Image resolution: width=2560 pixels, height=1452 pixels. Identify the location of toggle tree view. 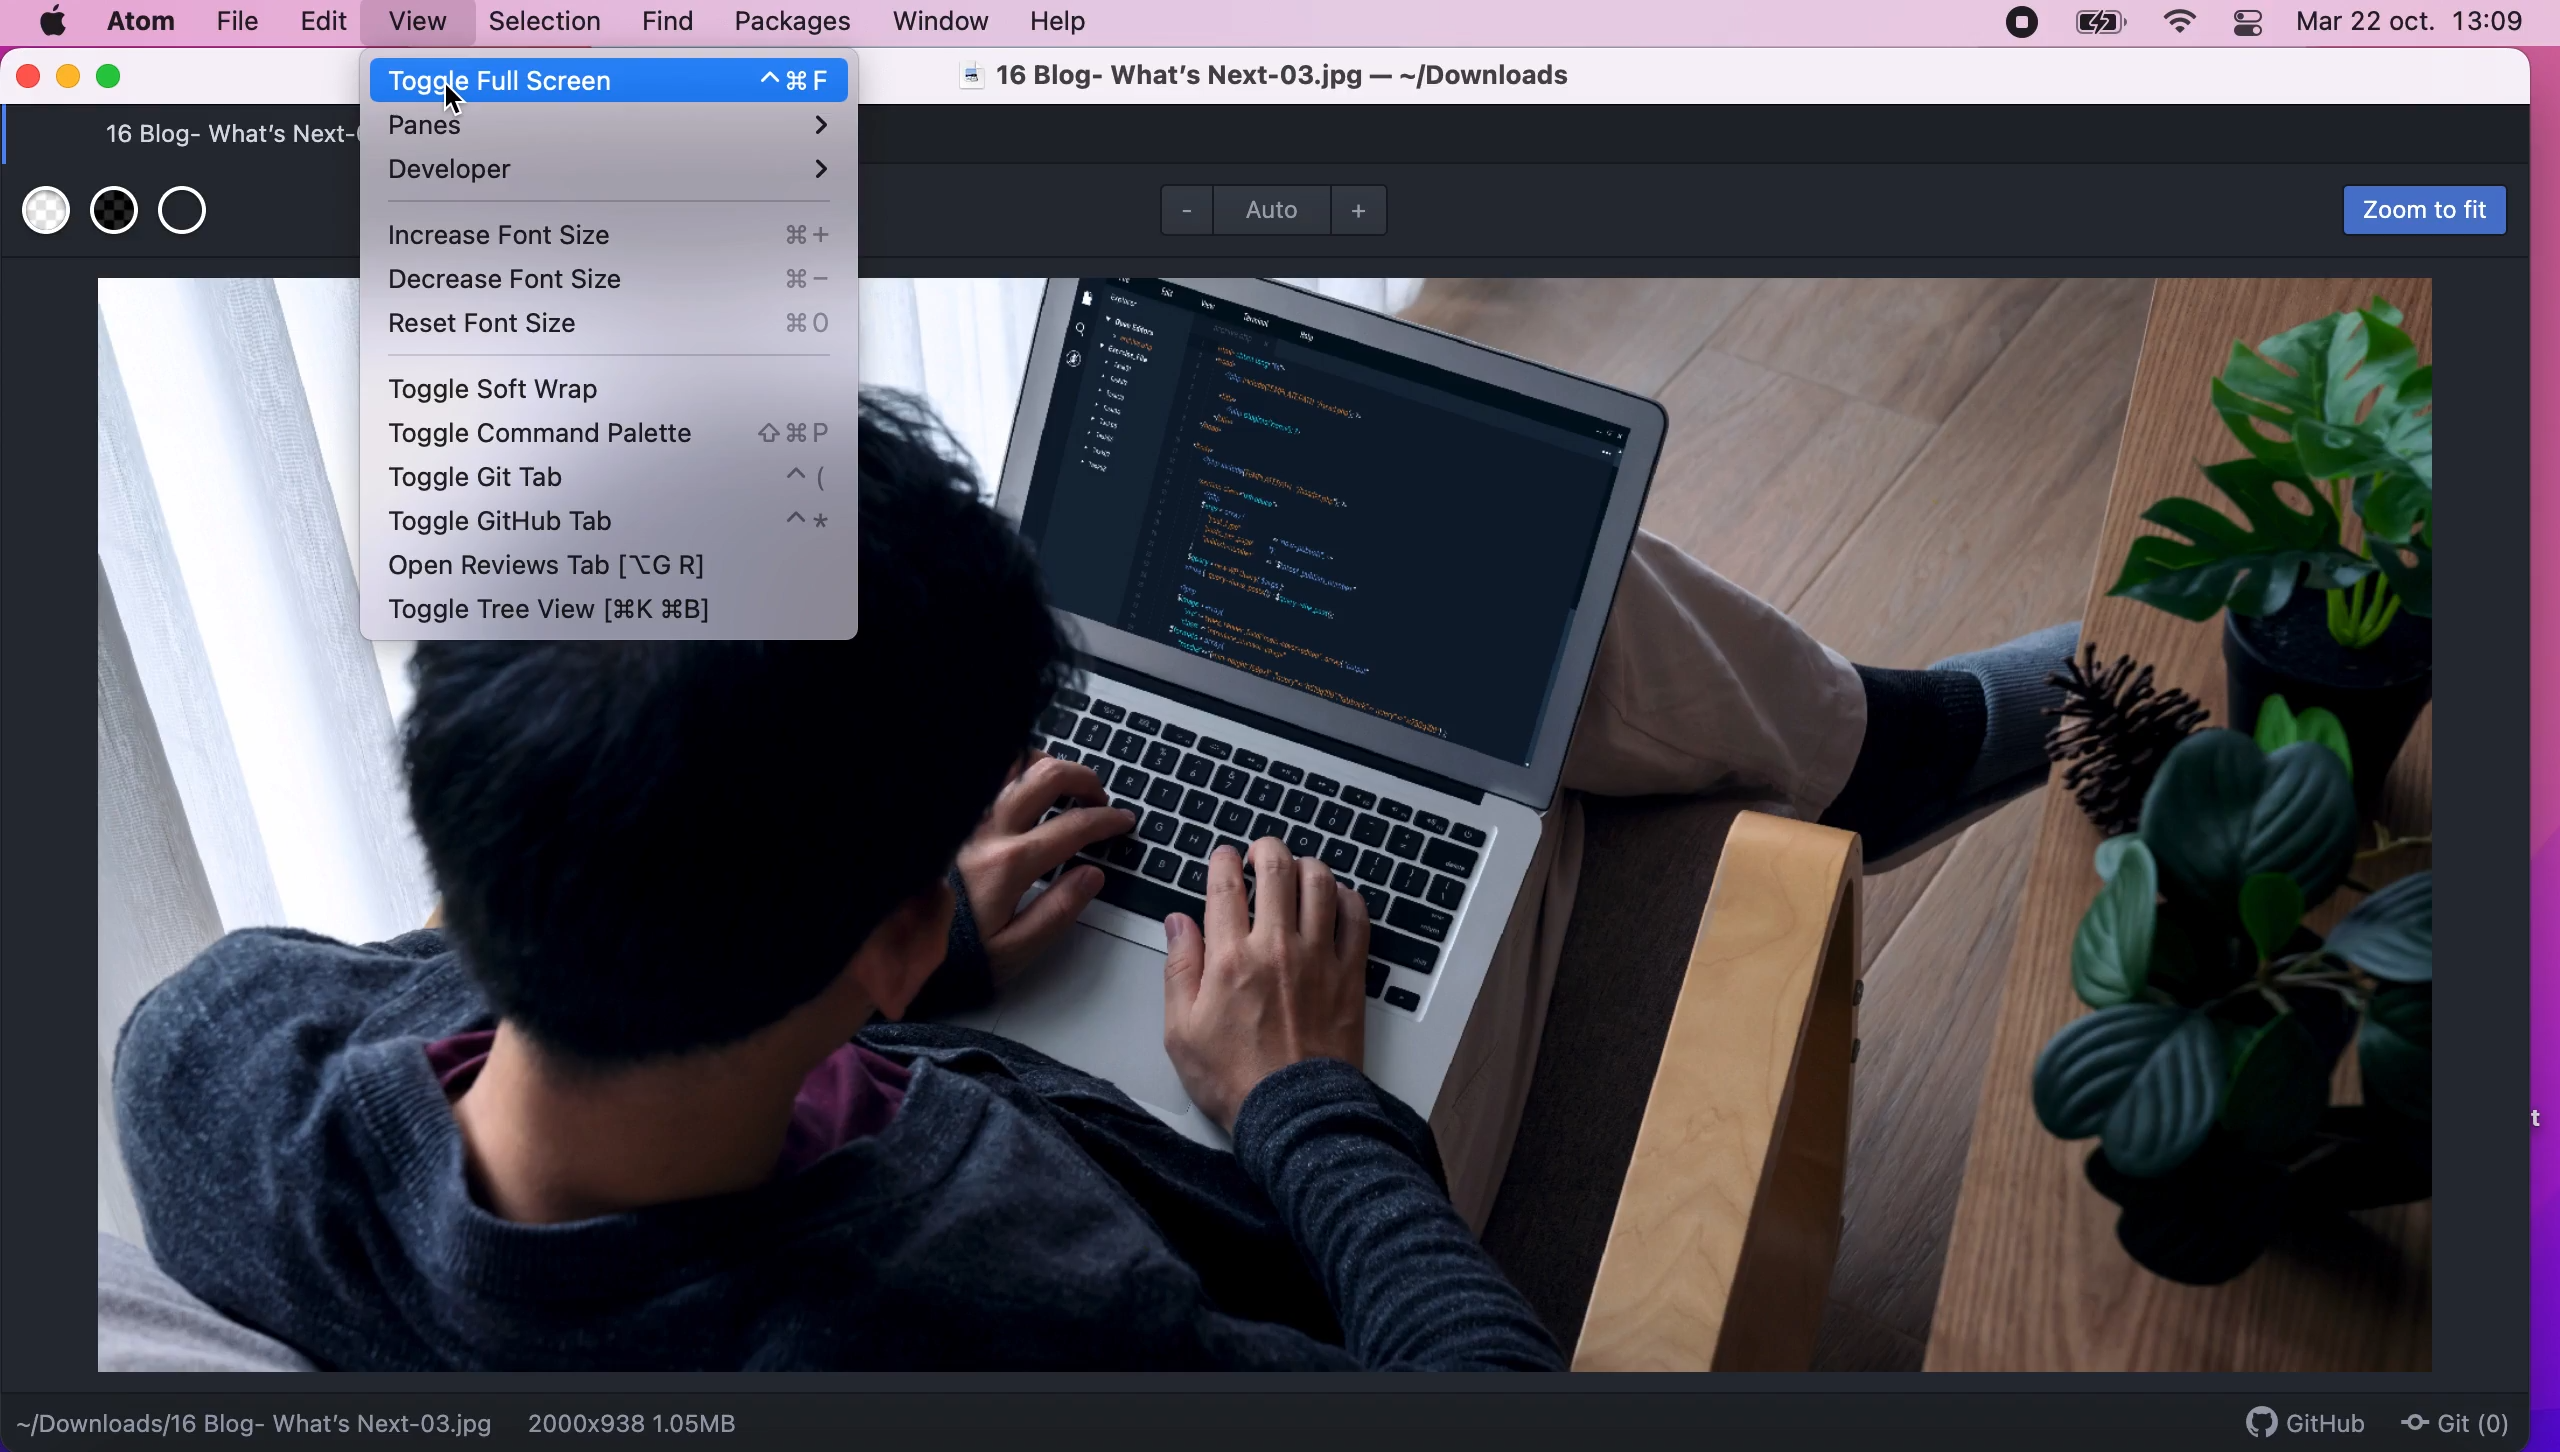
(579, 609).